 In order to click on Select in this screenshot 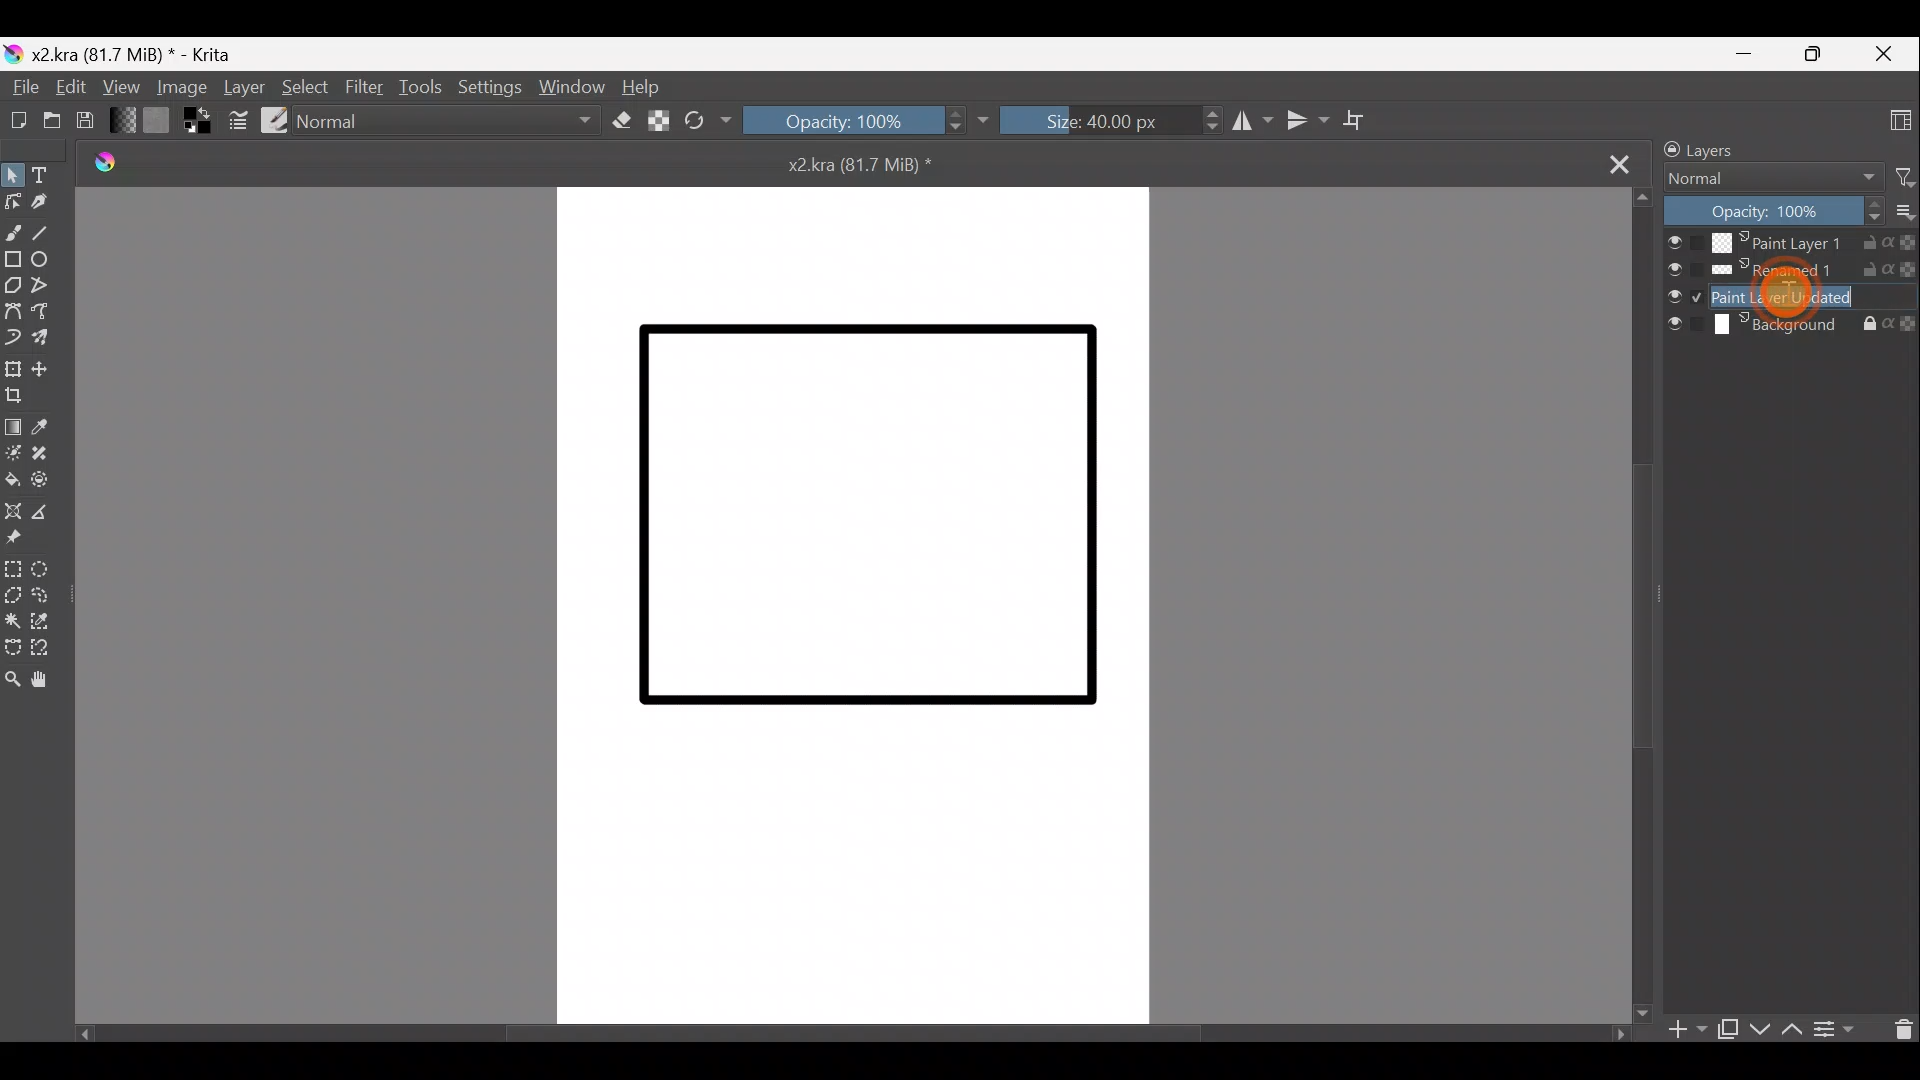, I will do `click(305, 90)`.